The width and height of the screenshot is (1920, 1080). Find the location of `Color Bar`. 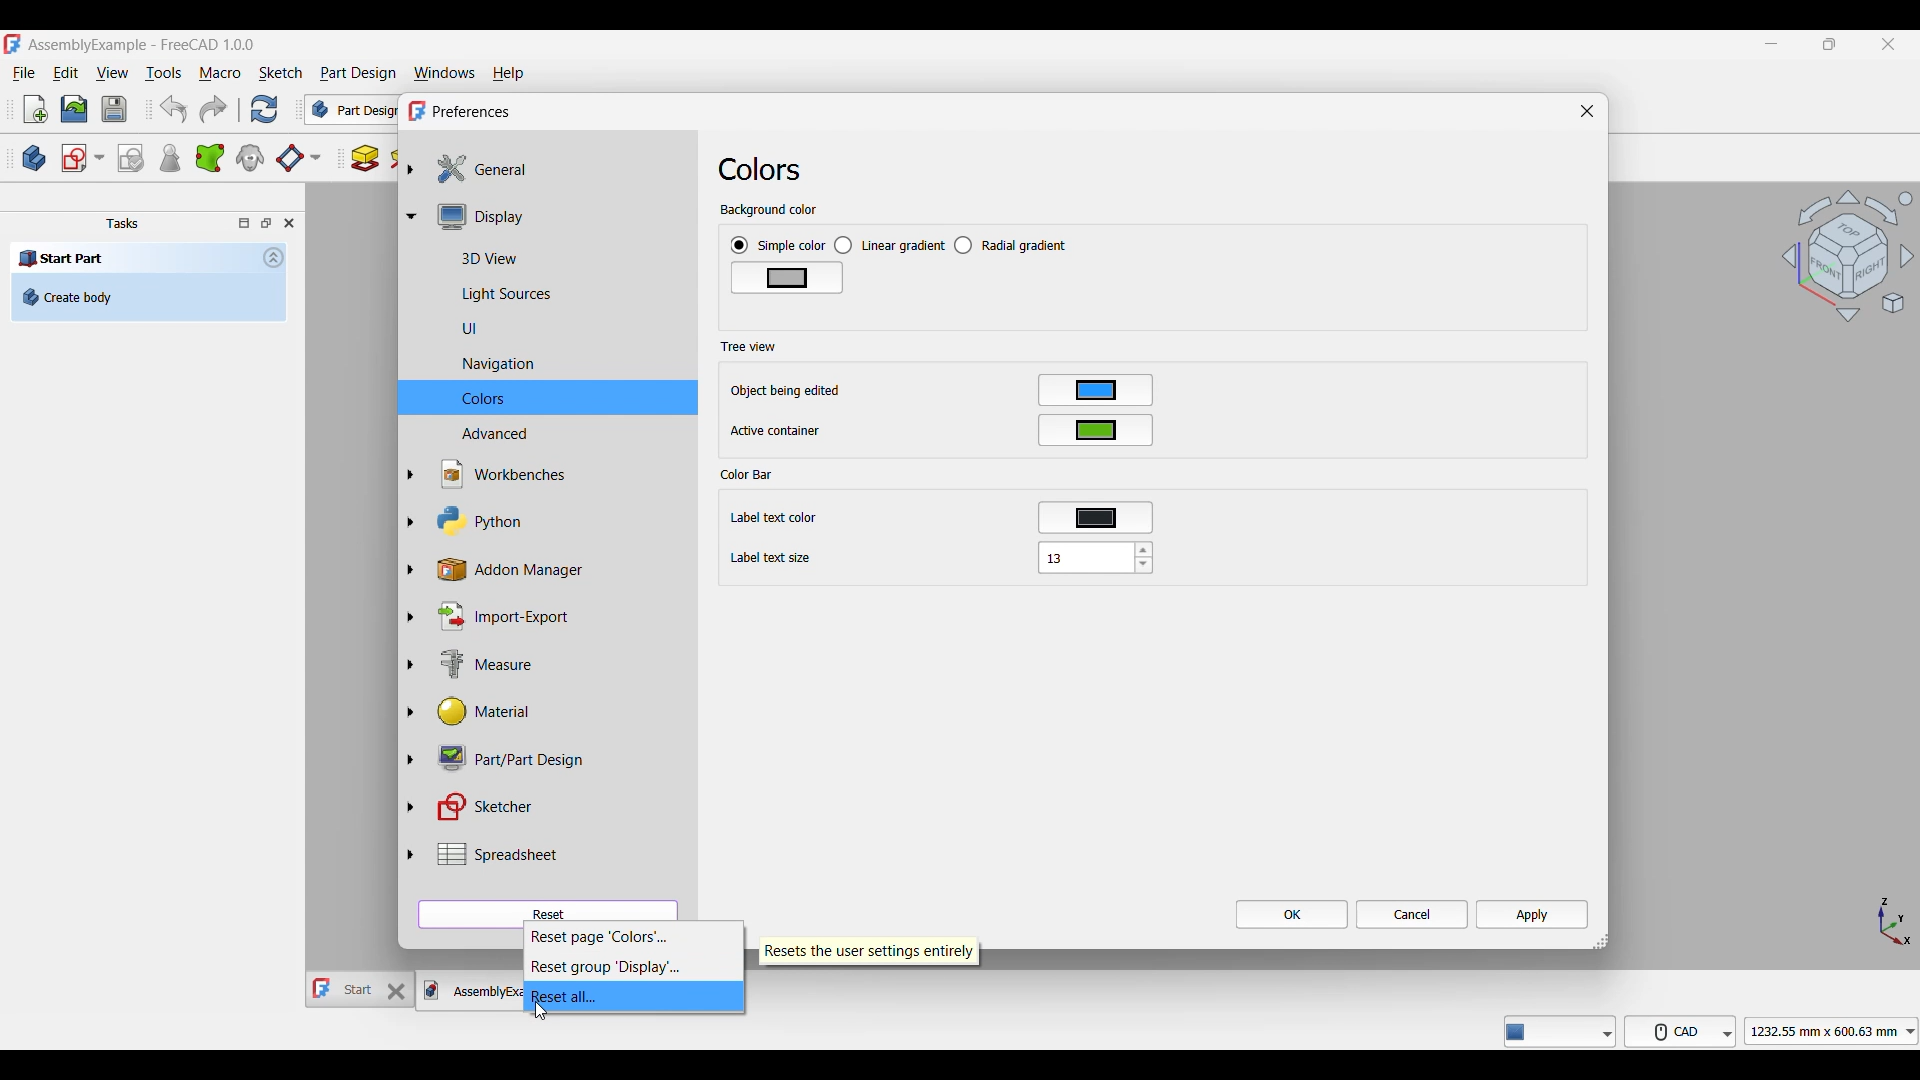

Color Bar is located at coordinates (747, 475).